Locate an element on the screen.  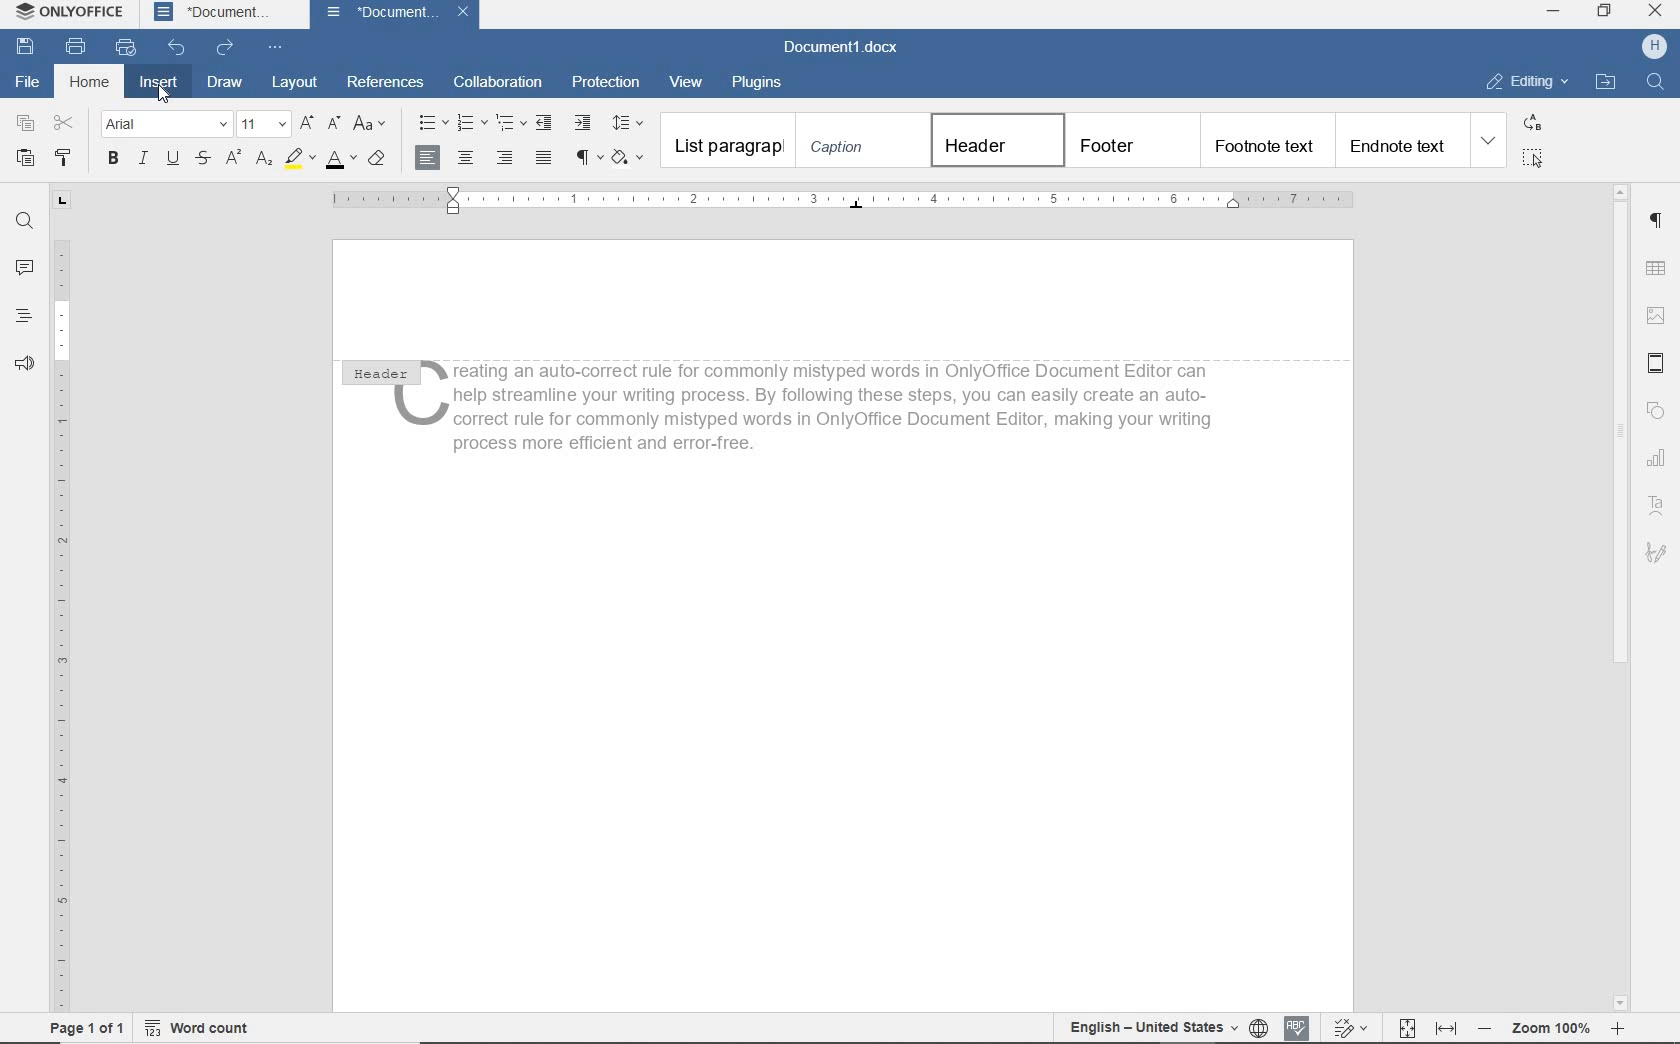
COLLABORATION is located at coordinates (497, 81).